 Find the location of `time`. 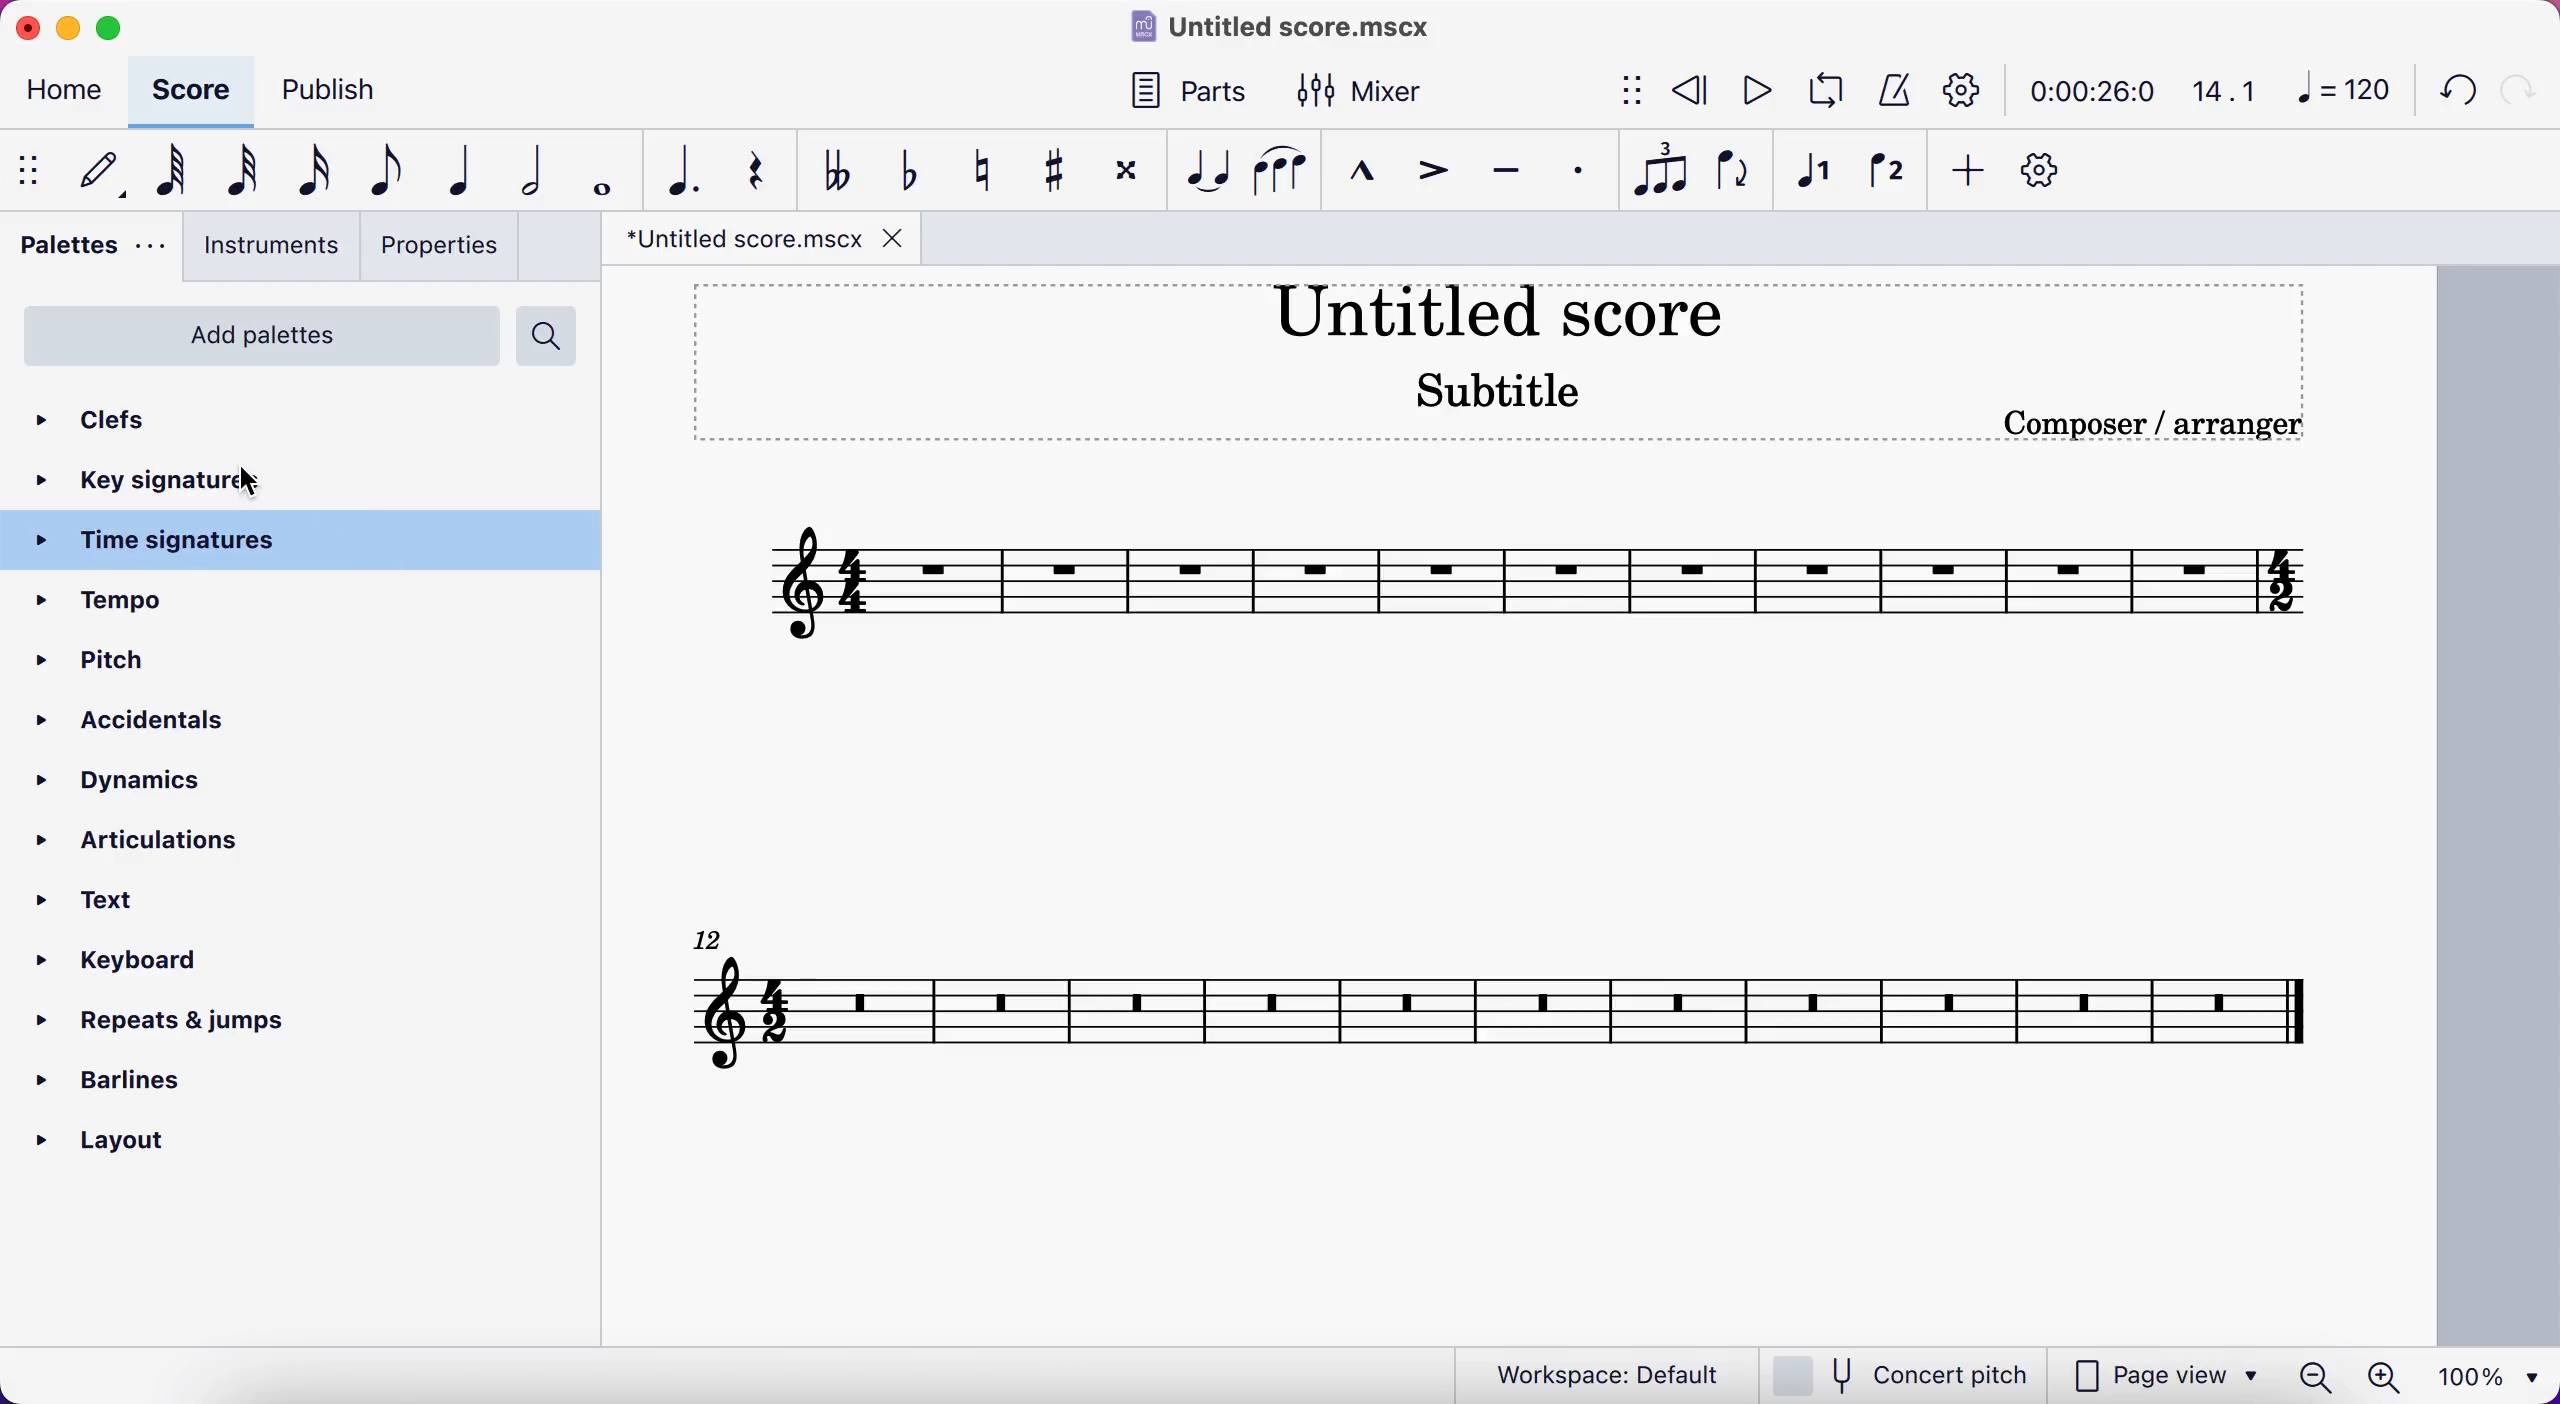

time is located at coordinates (2085, 91).